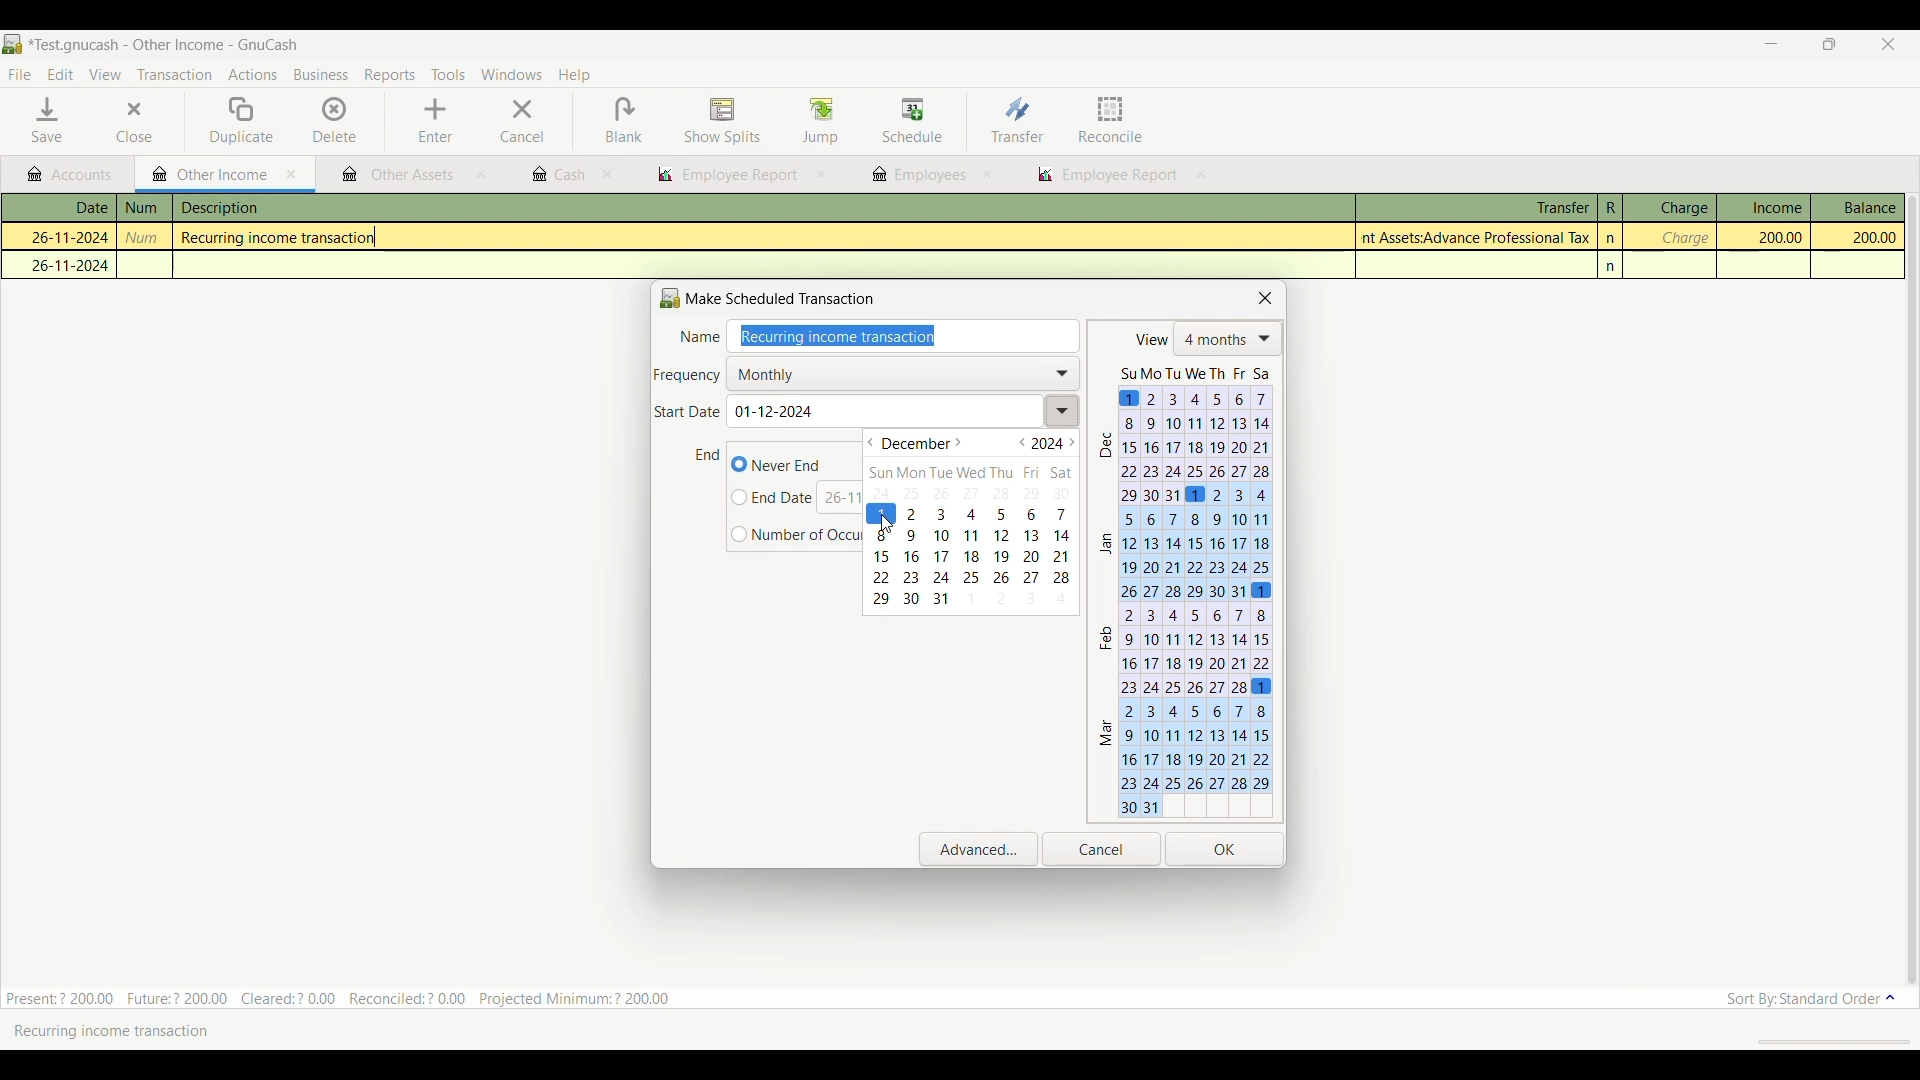  I want to click on employee report, so click(726, 175).